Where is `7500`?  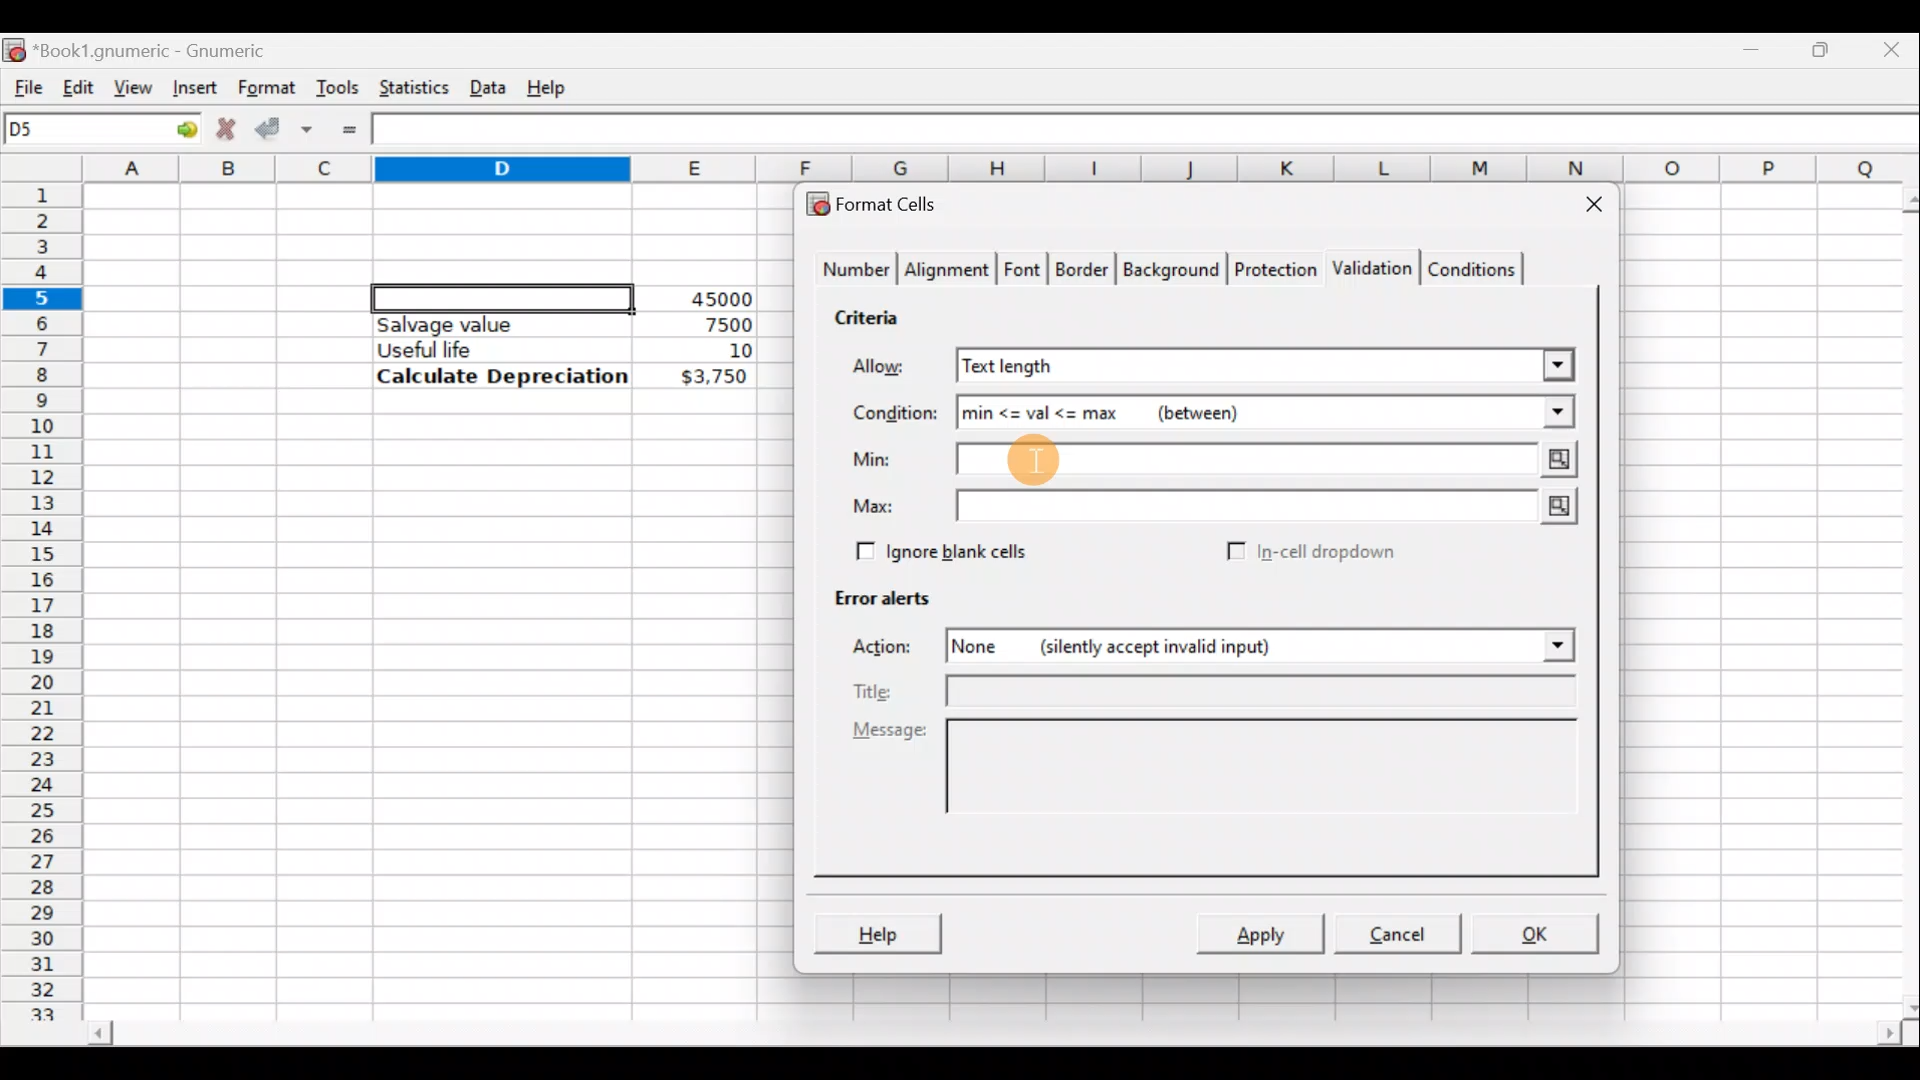 7500 is located at coordinates (696, 323).